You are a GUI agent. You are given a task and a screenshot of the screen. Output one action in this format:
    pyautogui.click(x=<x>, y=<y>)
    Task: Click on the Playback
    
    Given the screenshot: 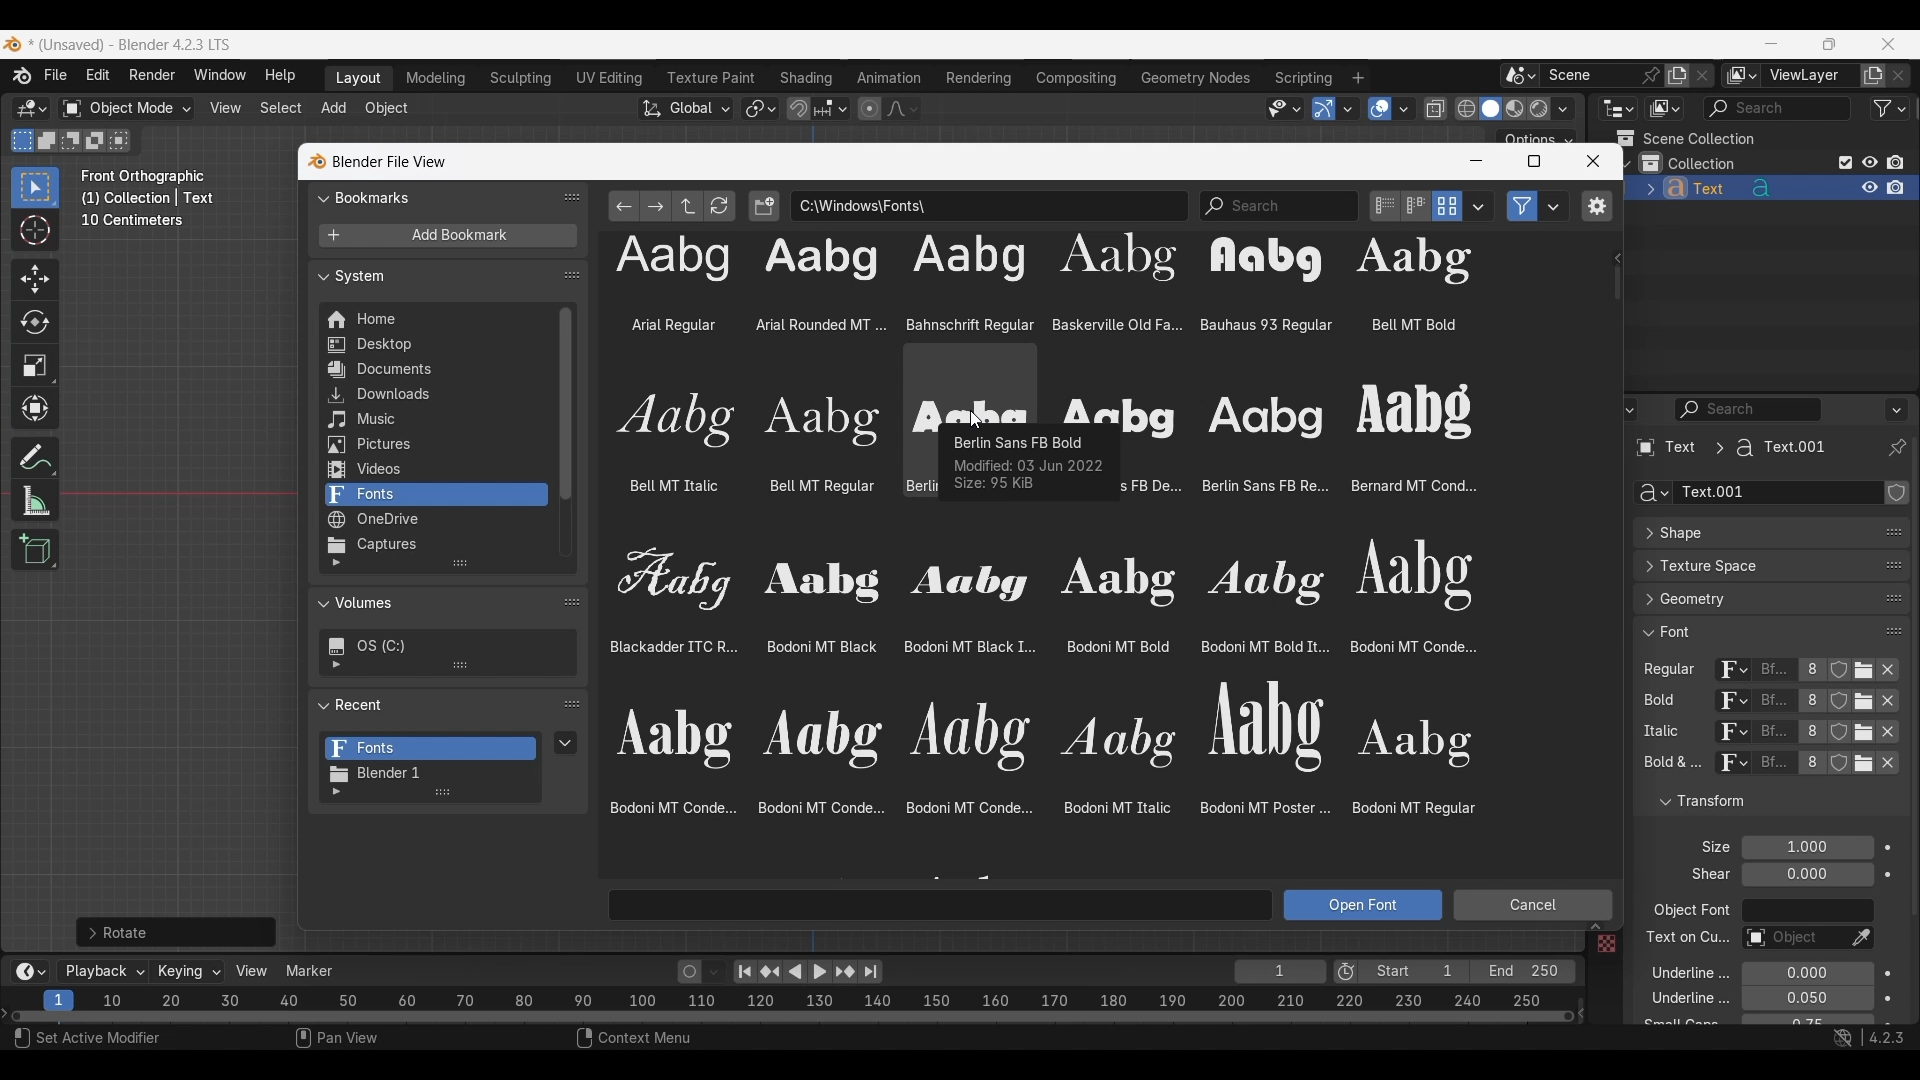 What is the action you would take?
    pyautogui.click(x=104, y=972)
    